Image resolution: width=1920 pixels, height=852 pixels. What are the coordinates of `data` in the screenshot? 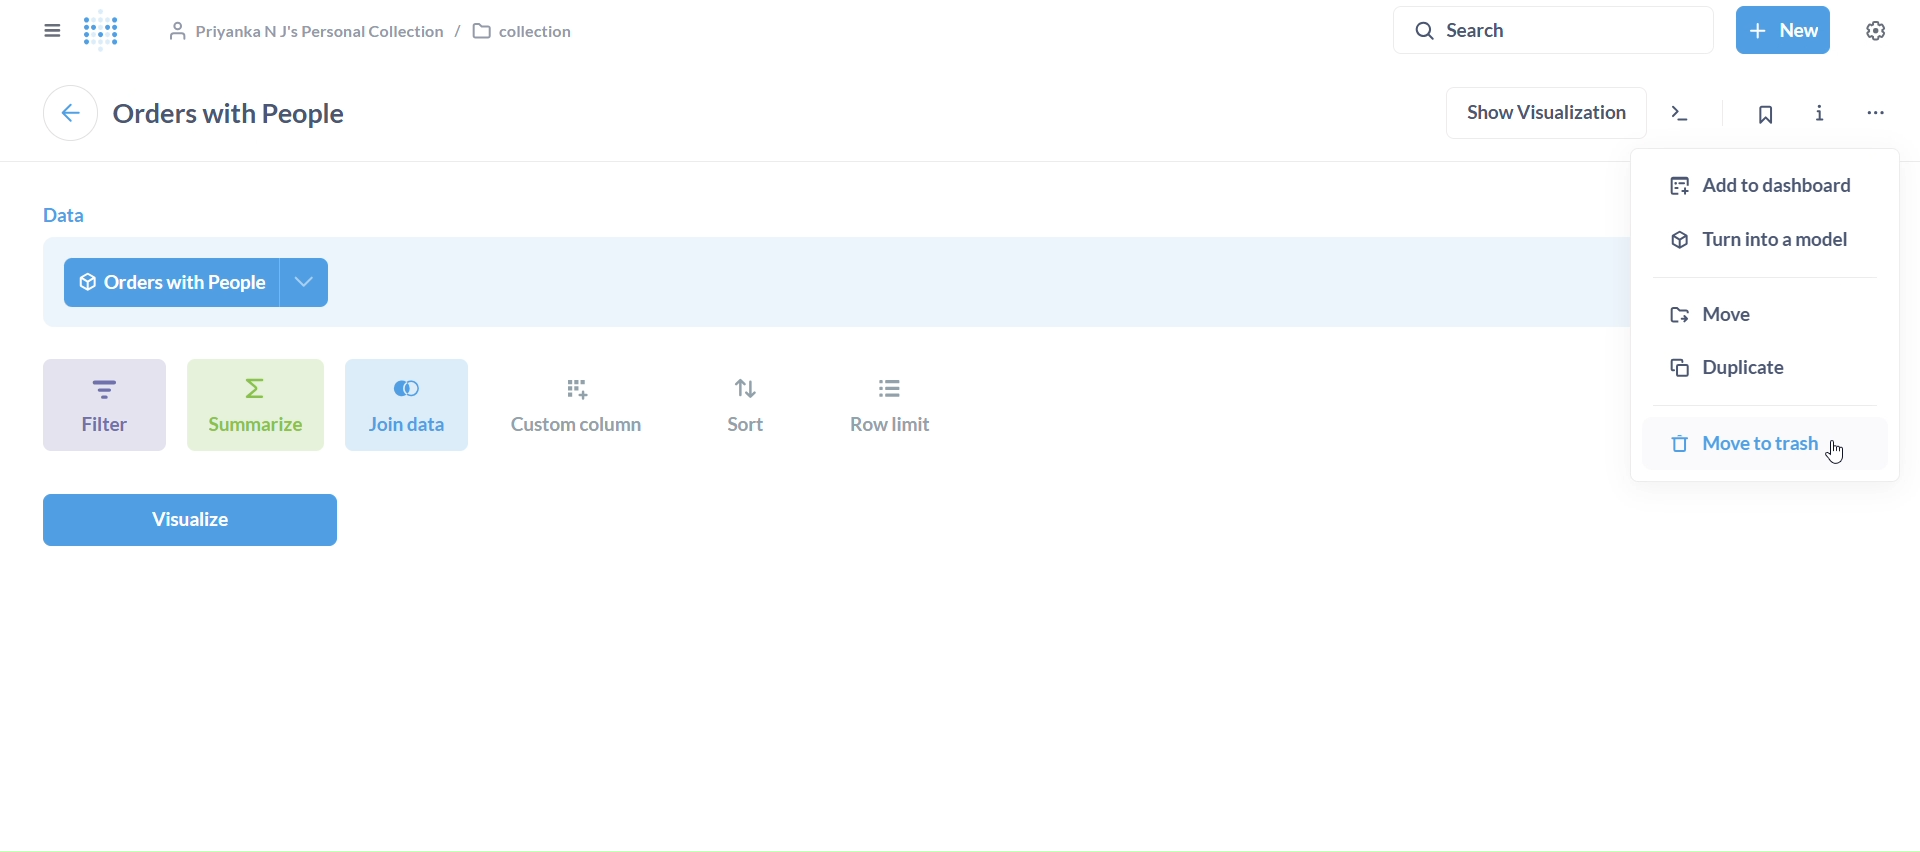 It's located at (62, 214).